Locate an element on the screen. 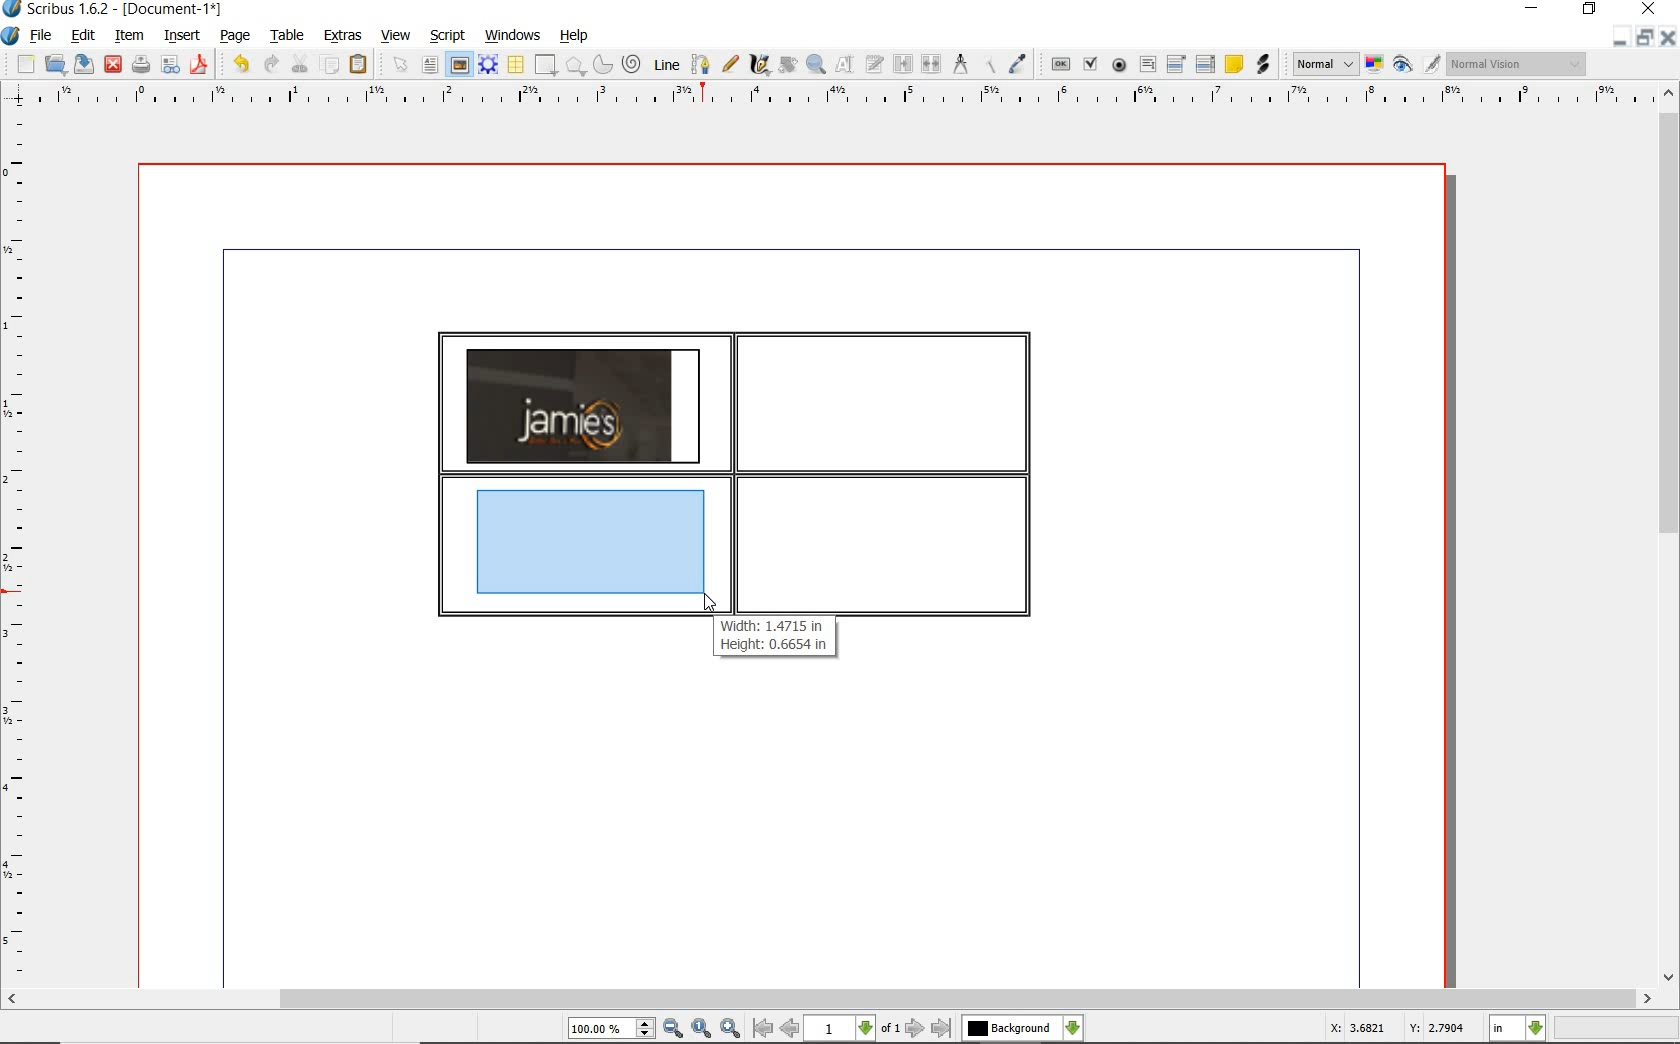 The image size is (1680, 1044). go to last page is located at coordinates (943, 1028).